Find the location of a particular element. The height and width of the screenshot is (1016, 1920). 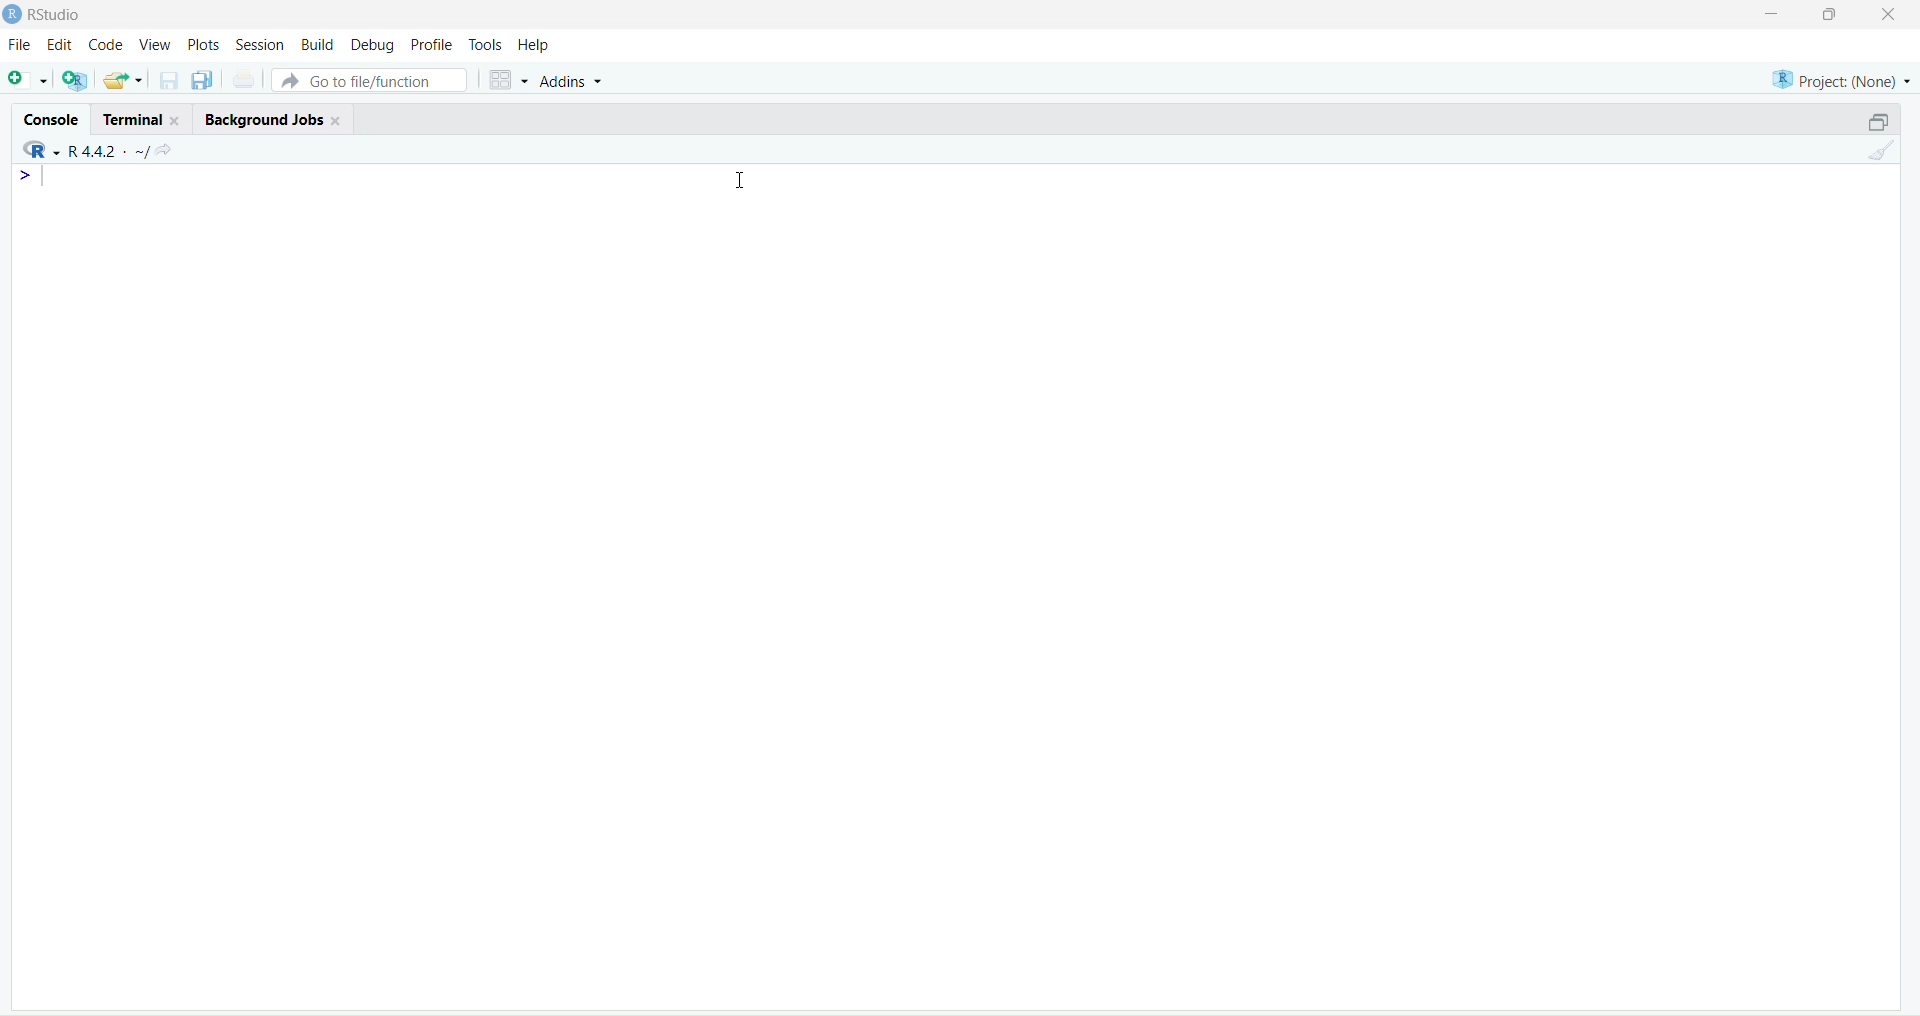

logo is located at coordinates (14, 15).